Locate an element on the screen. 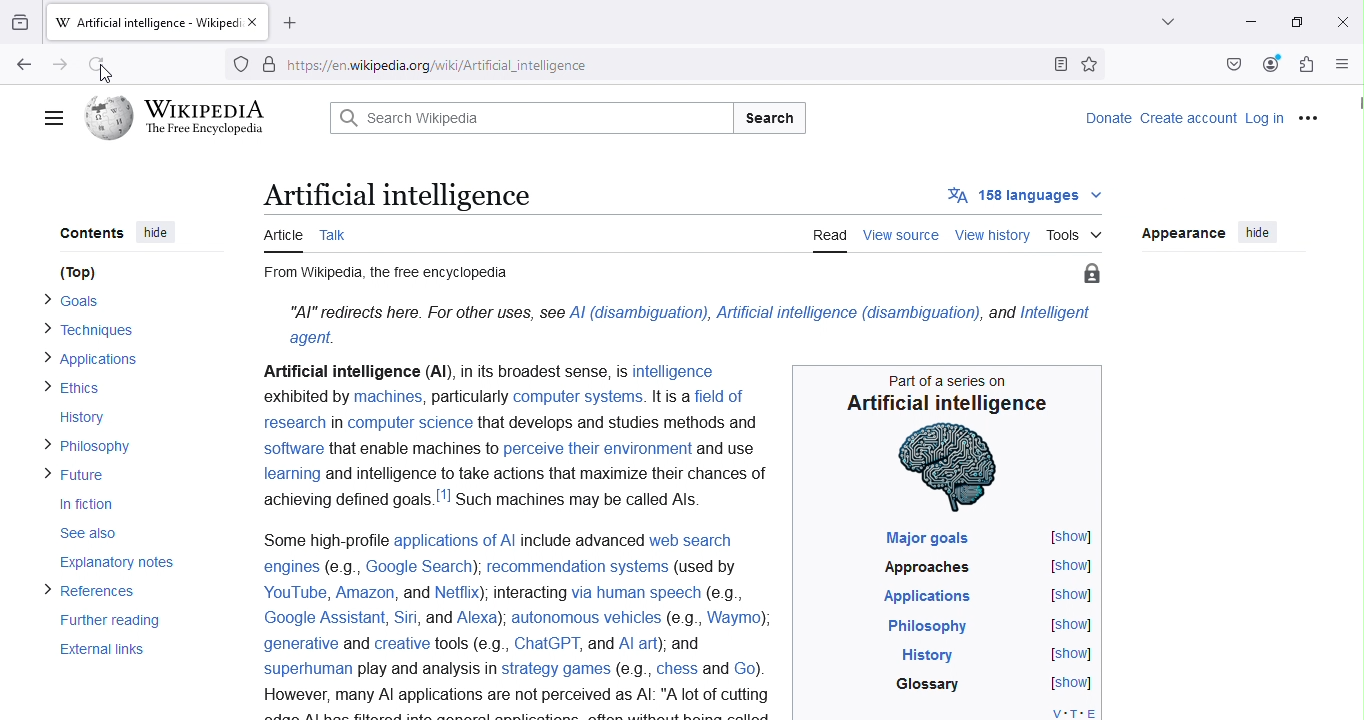 This screenshot has height=720, width=1364. 158 languages is located at coordinates (1029, 193).